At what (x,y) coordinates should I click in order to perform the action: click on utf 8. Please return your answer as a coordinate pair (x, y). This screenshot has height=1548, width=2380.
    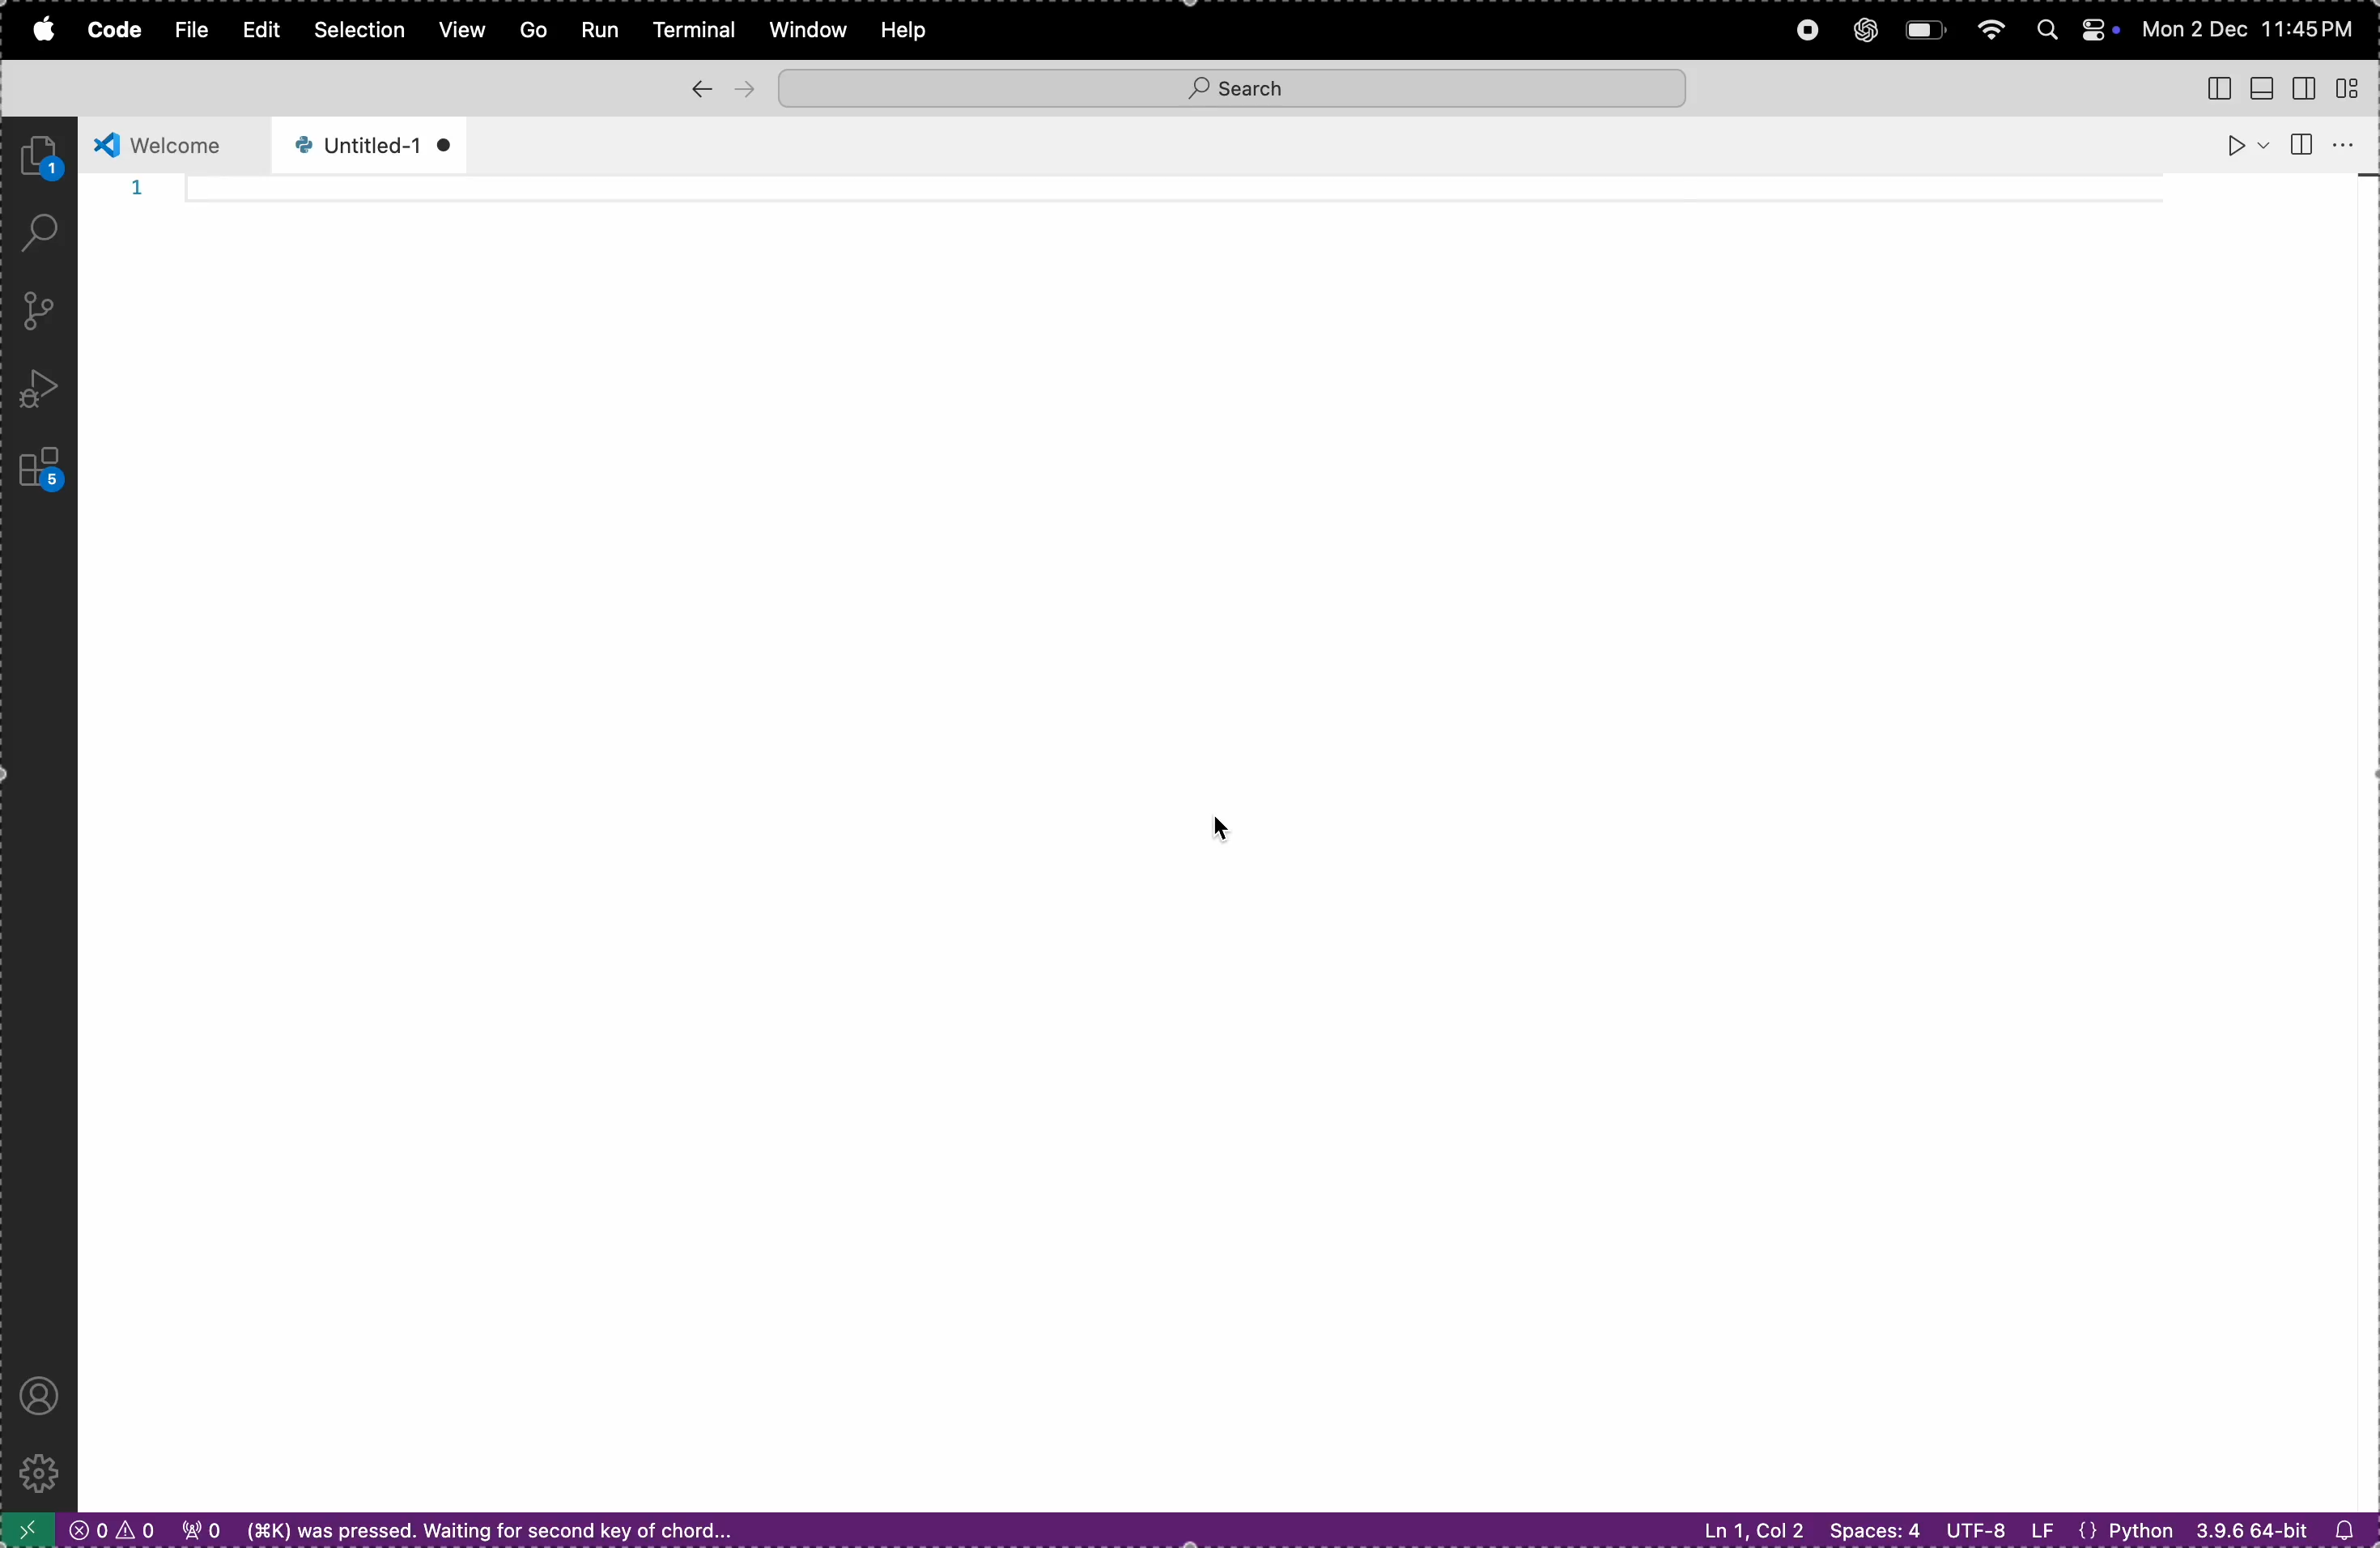
    Looking at the image, I should click on (1998, 1529).